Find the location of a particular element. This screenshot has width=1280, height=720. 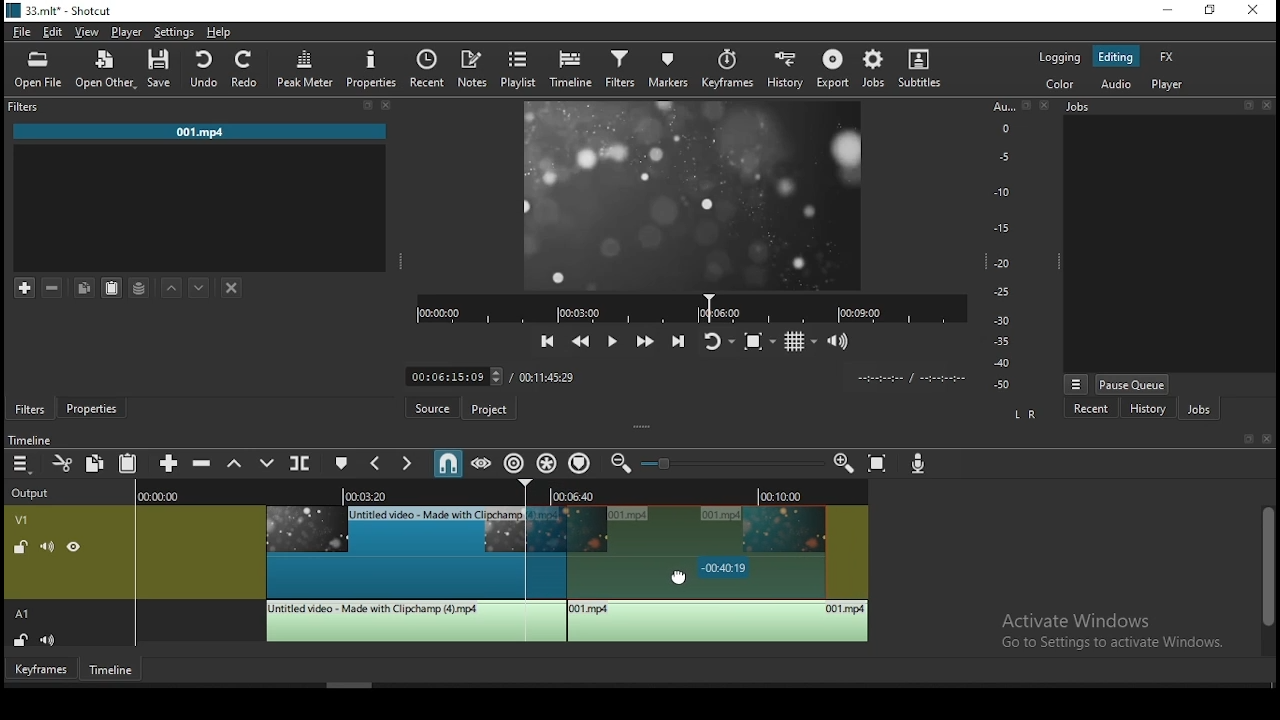

ripple is located at coordinates (514, 463).